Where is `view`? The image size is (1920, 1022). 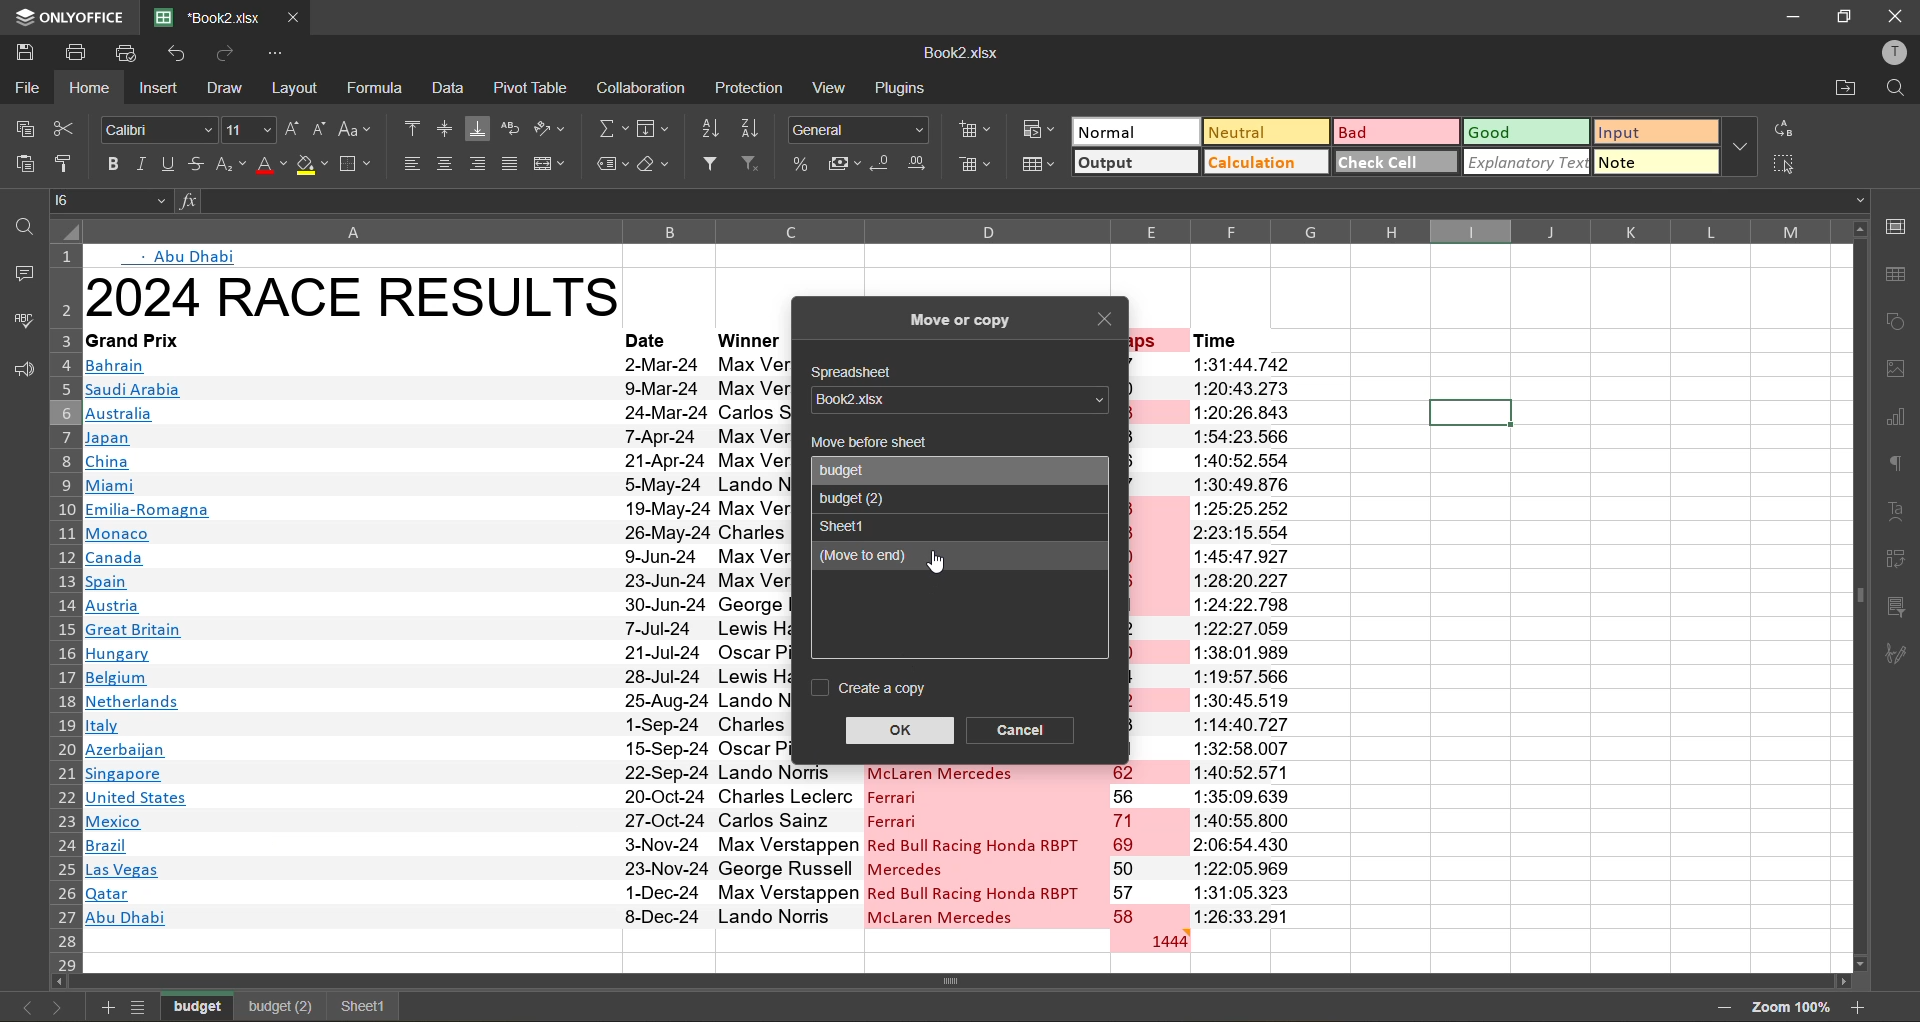
view is located at coordinates (834, 87).